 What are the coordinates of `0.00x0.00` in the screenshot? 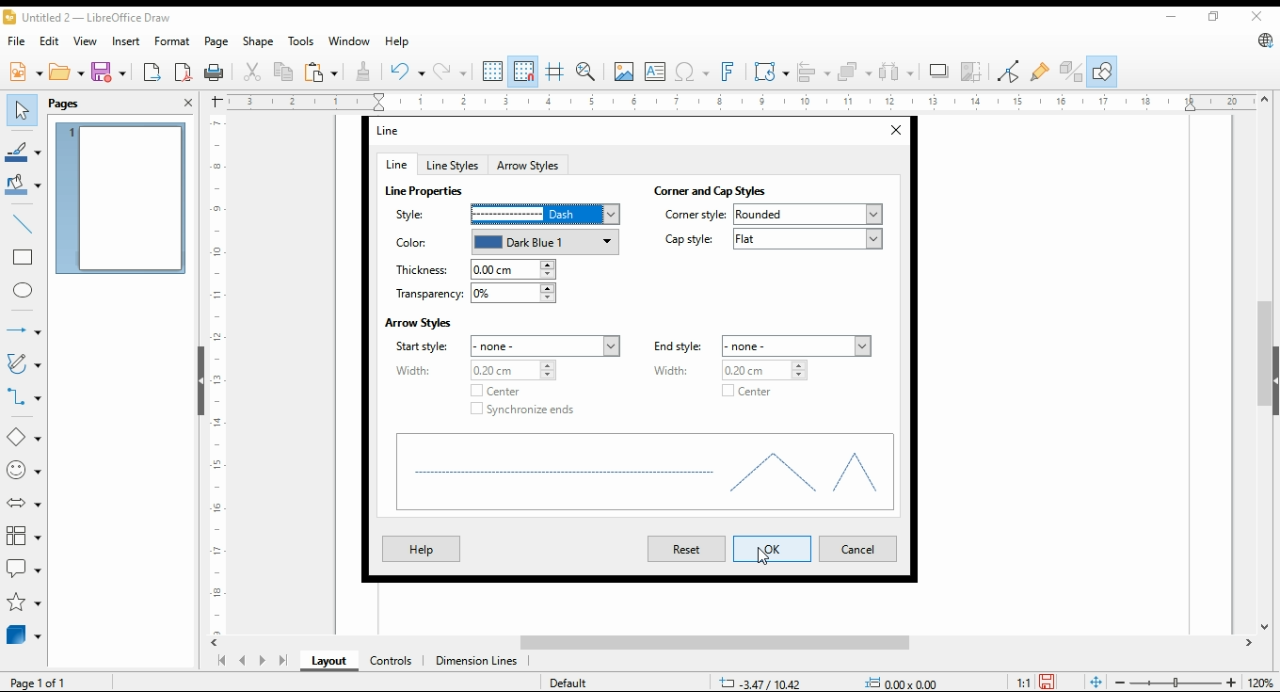 It's located at (905, 682).